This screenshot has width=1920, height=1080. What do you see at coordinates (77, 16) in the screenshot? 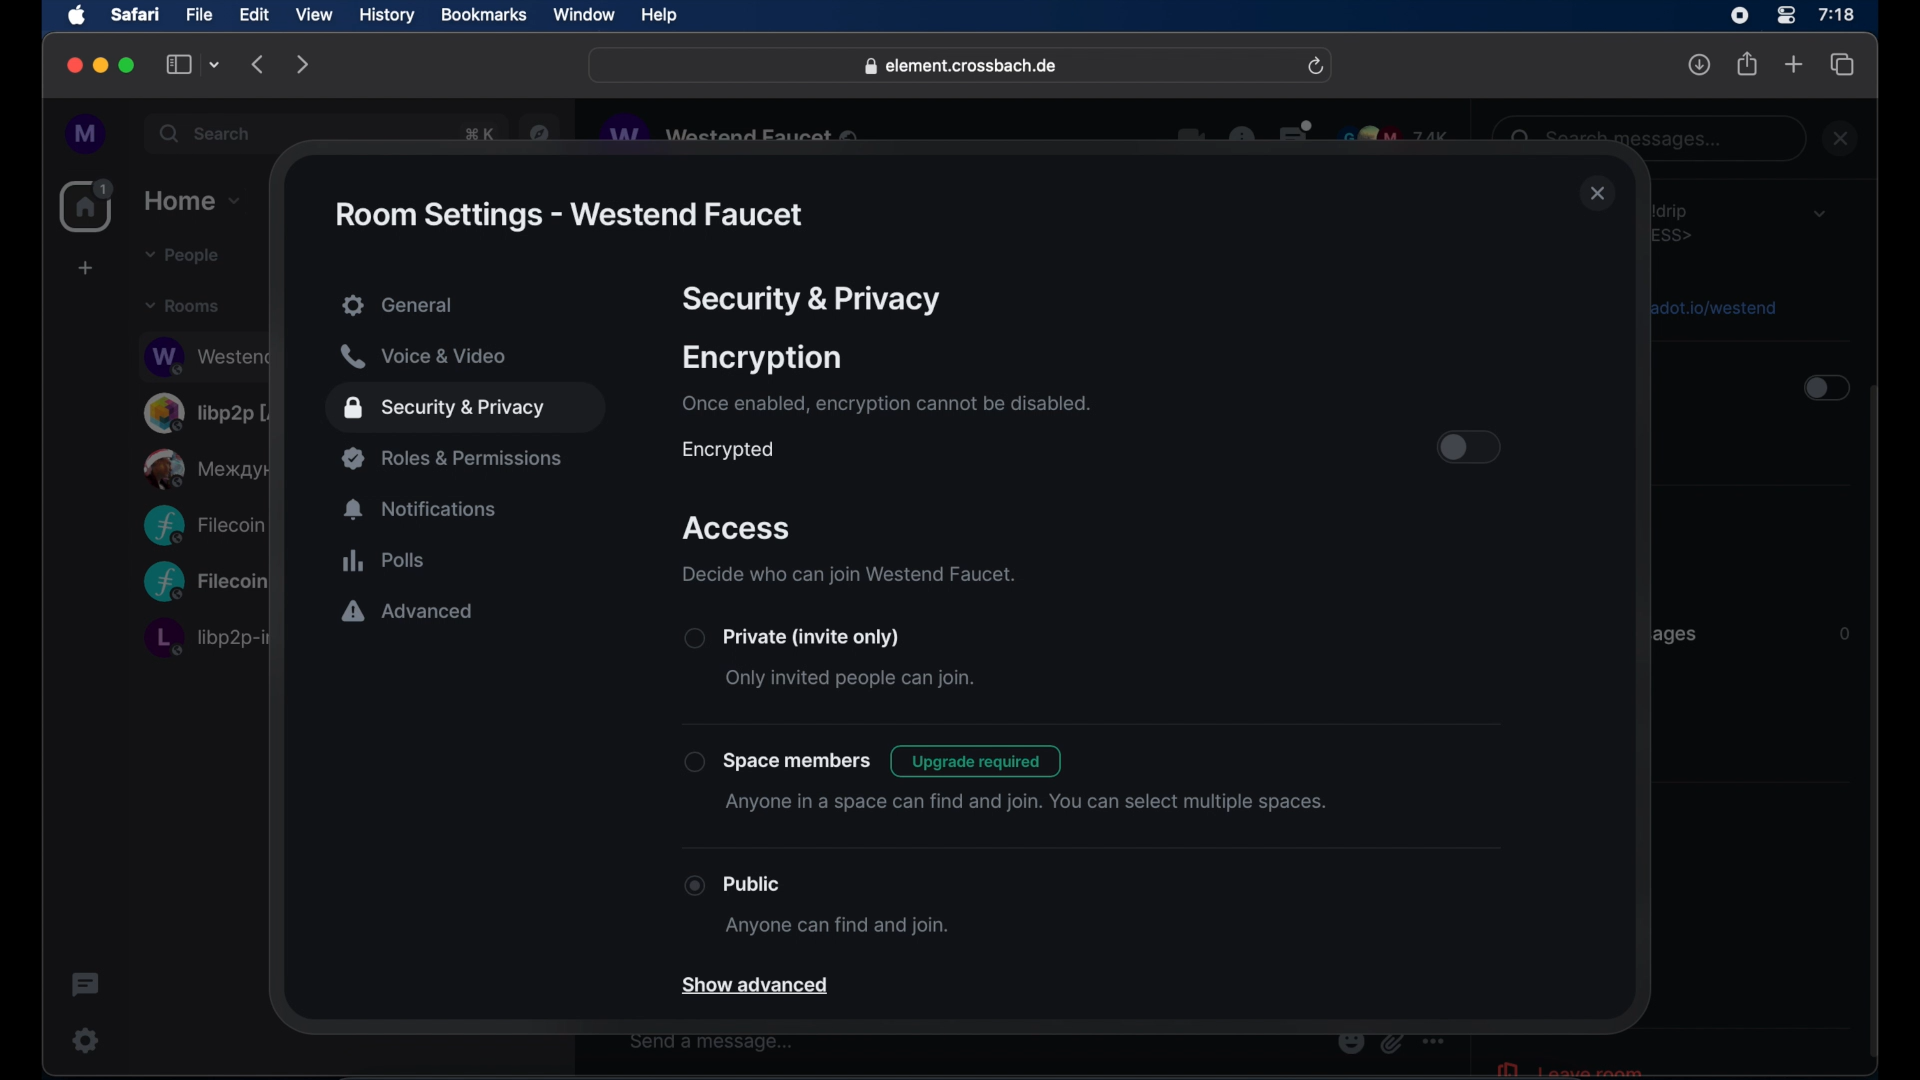
I see `apple icon` at bounding box center [77, 16].